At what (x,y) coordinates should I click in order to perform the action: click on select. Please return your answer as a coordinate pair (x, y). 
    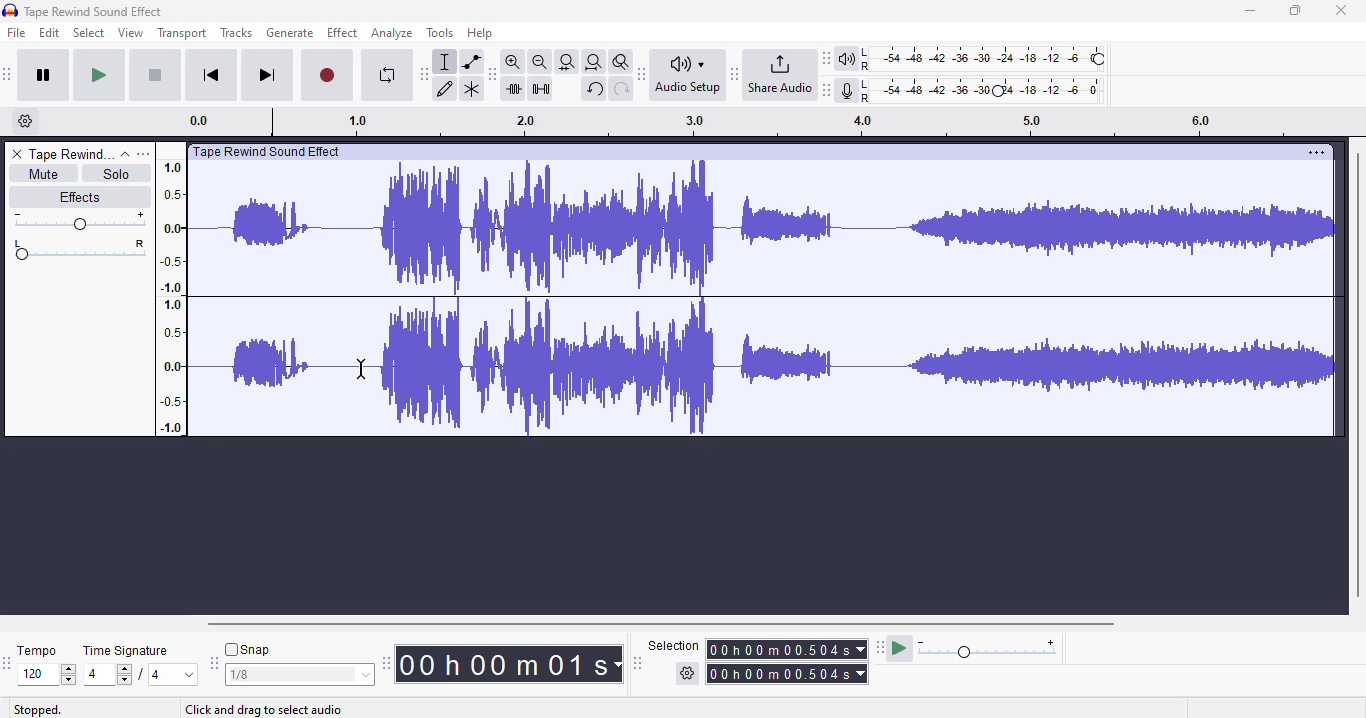
    Looking at the image, I should click on (90, 32).